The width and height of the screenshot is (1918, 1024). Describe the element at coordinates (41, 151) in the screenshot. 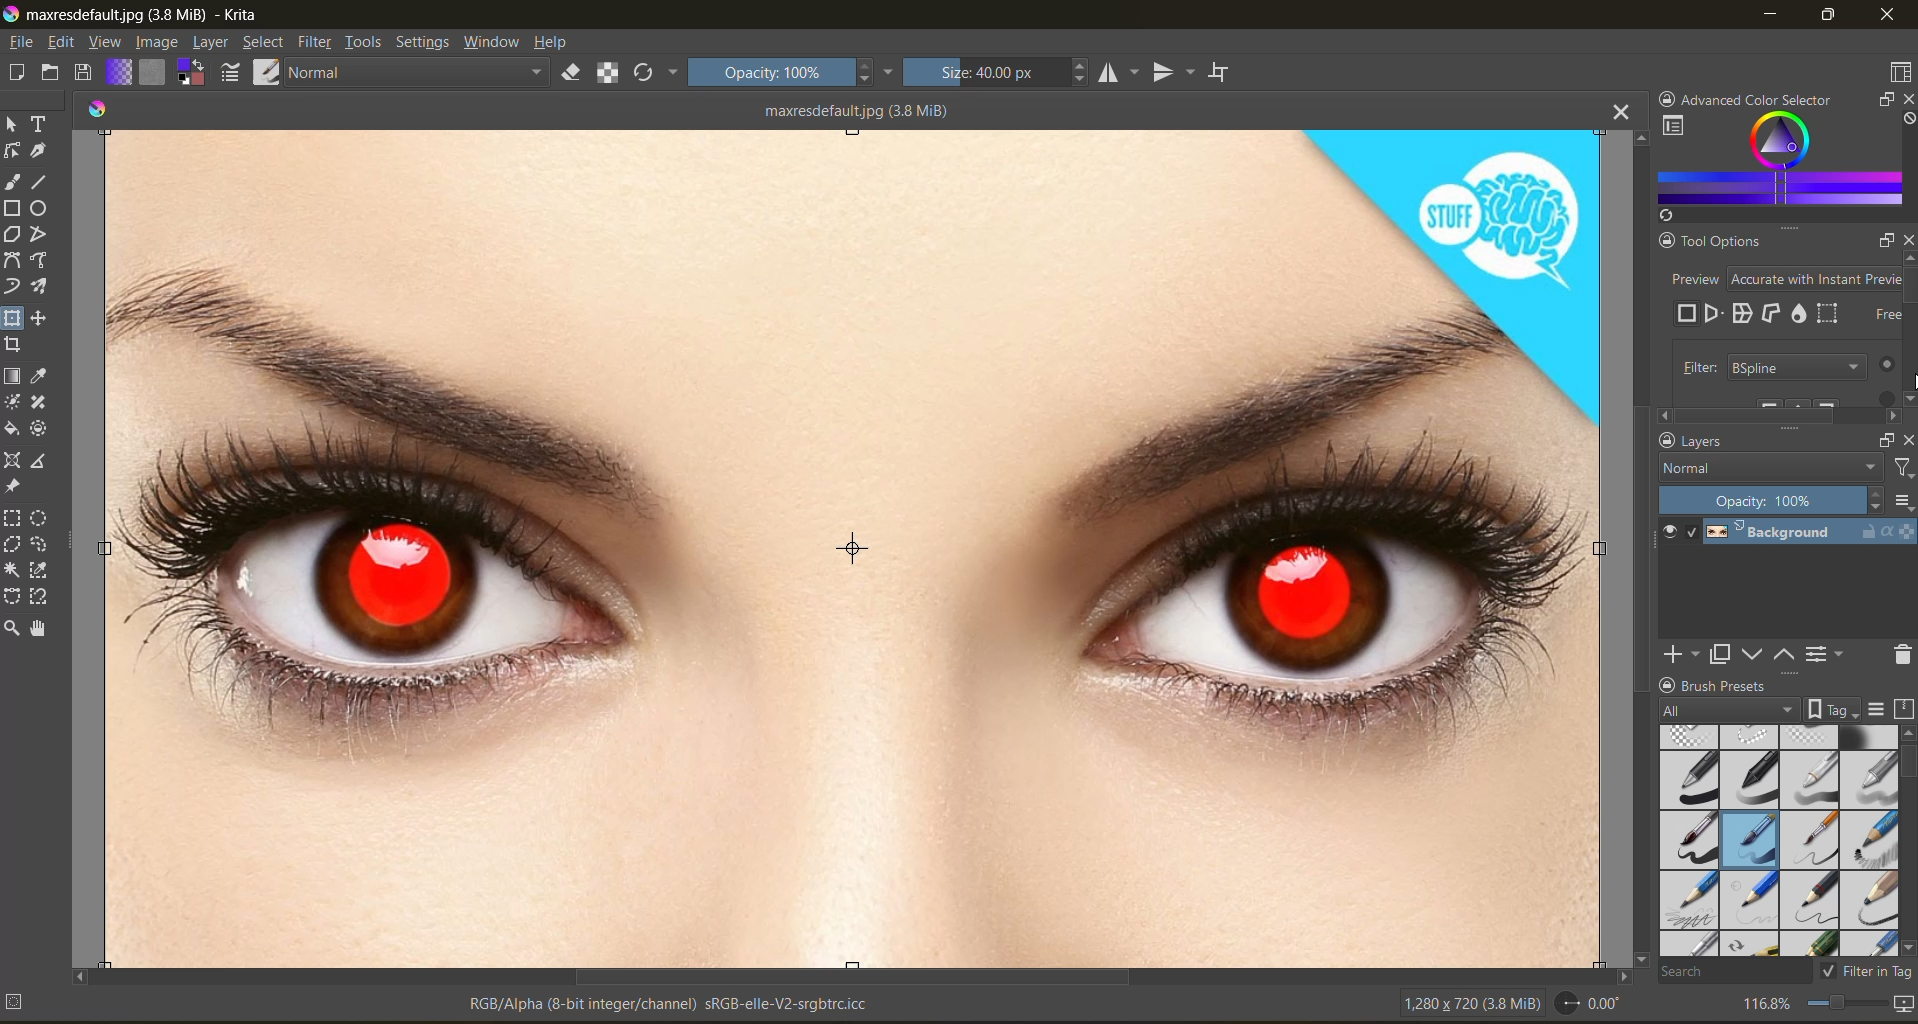

I see `tool` at that location.